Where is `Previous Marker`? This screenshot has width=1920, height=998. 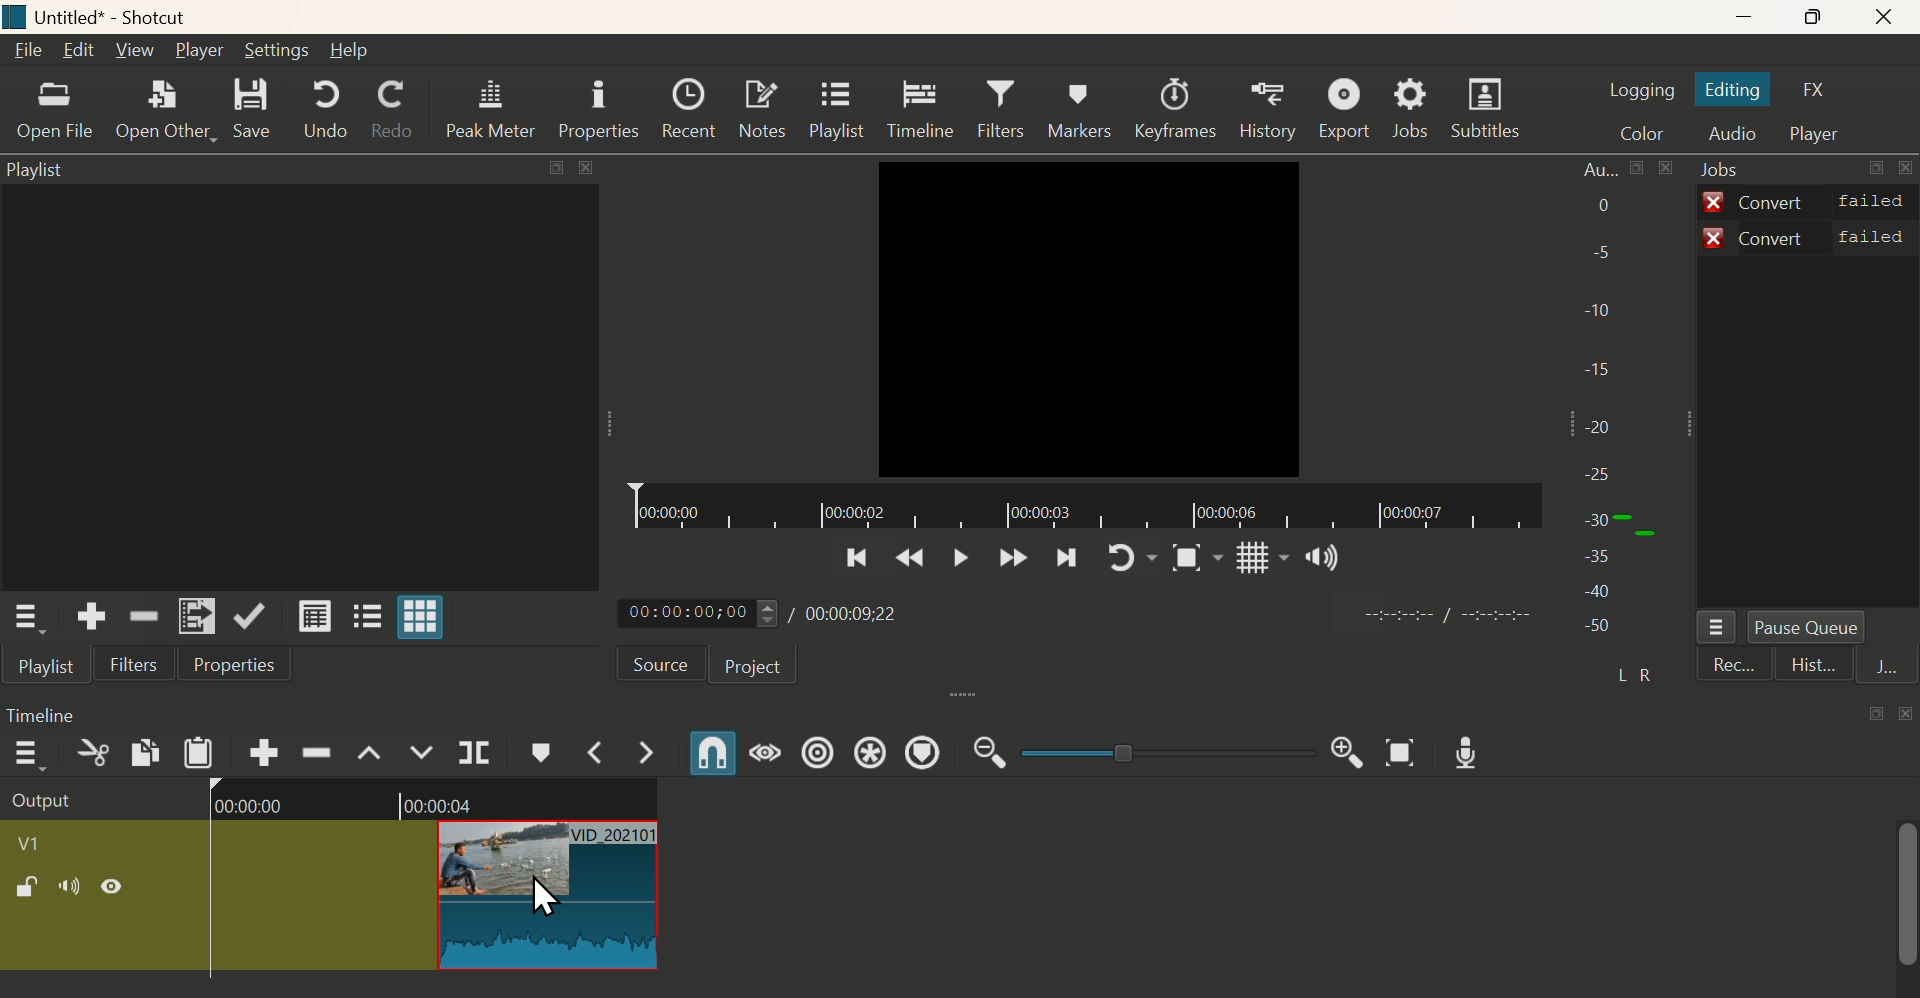 Previous Marker is located at coordinates (606, 753).